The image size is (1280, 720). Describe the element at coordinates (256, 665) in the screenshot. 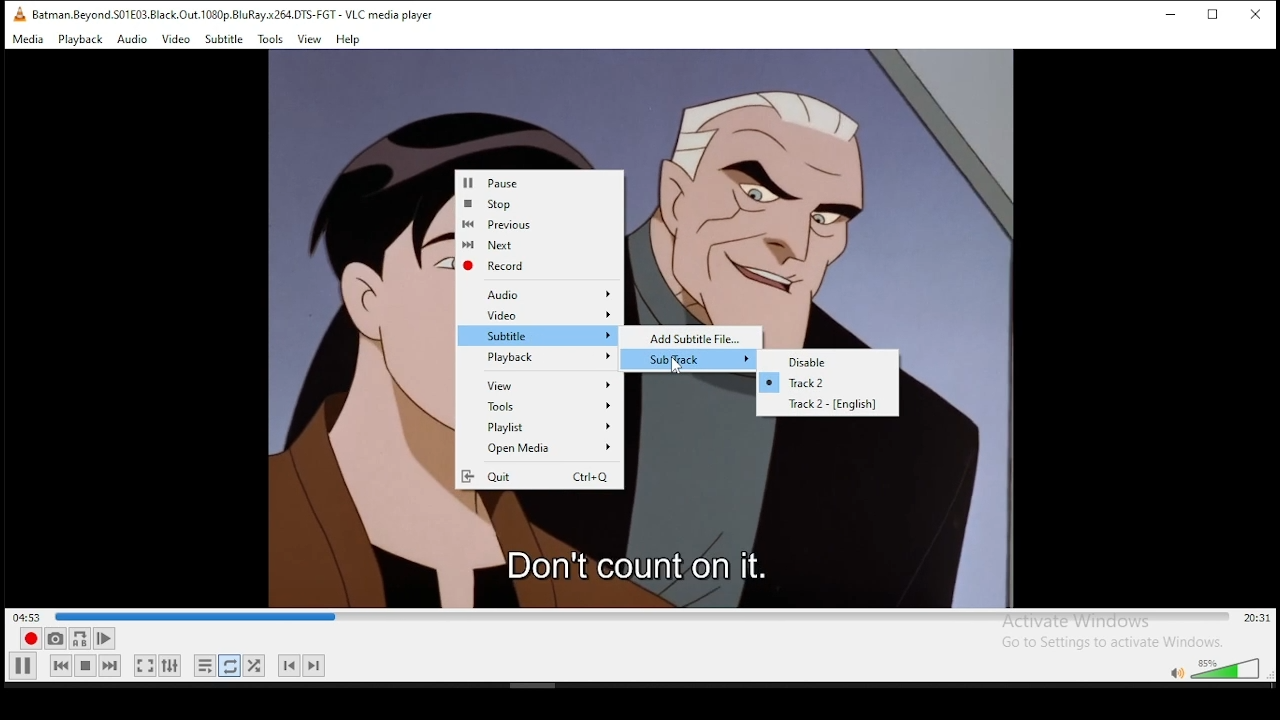

I see `shuffle` at that location.